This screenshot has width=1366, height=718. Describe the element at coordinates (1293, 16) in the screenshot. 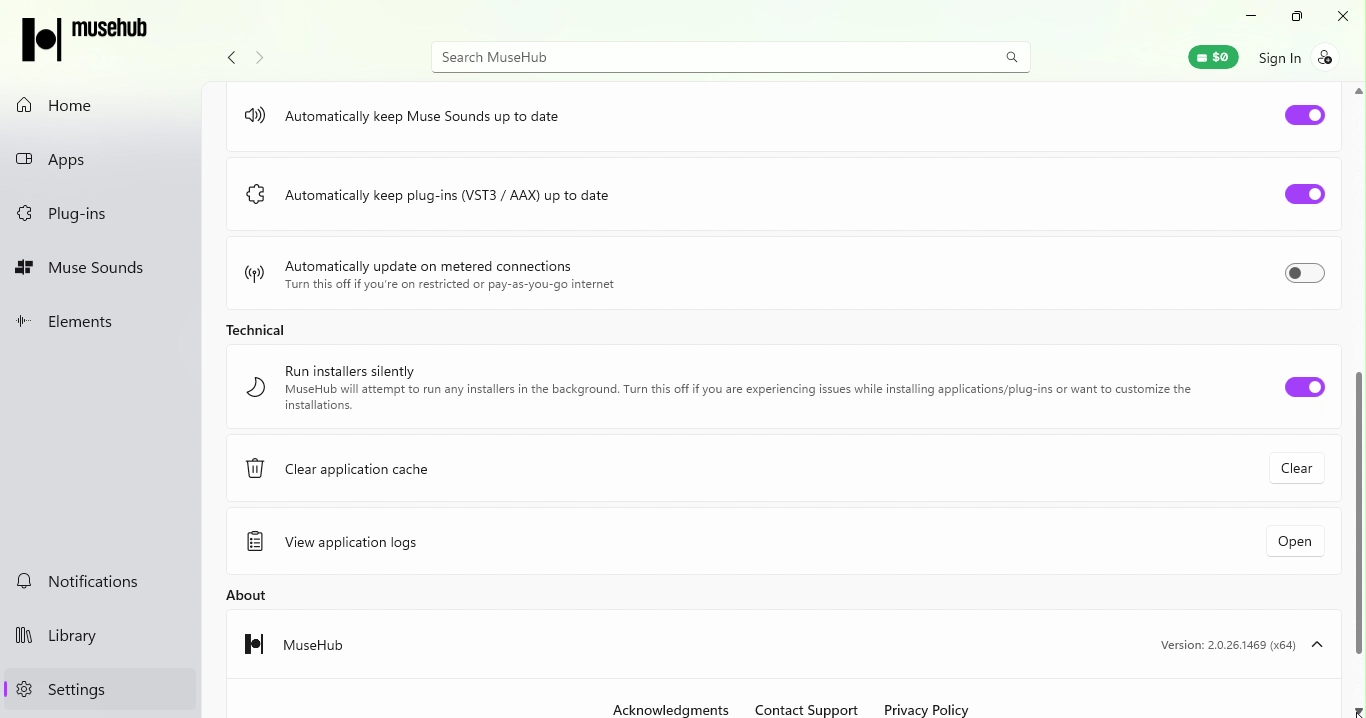

I see `Maximize` at that location.